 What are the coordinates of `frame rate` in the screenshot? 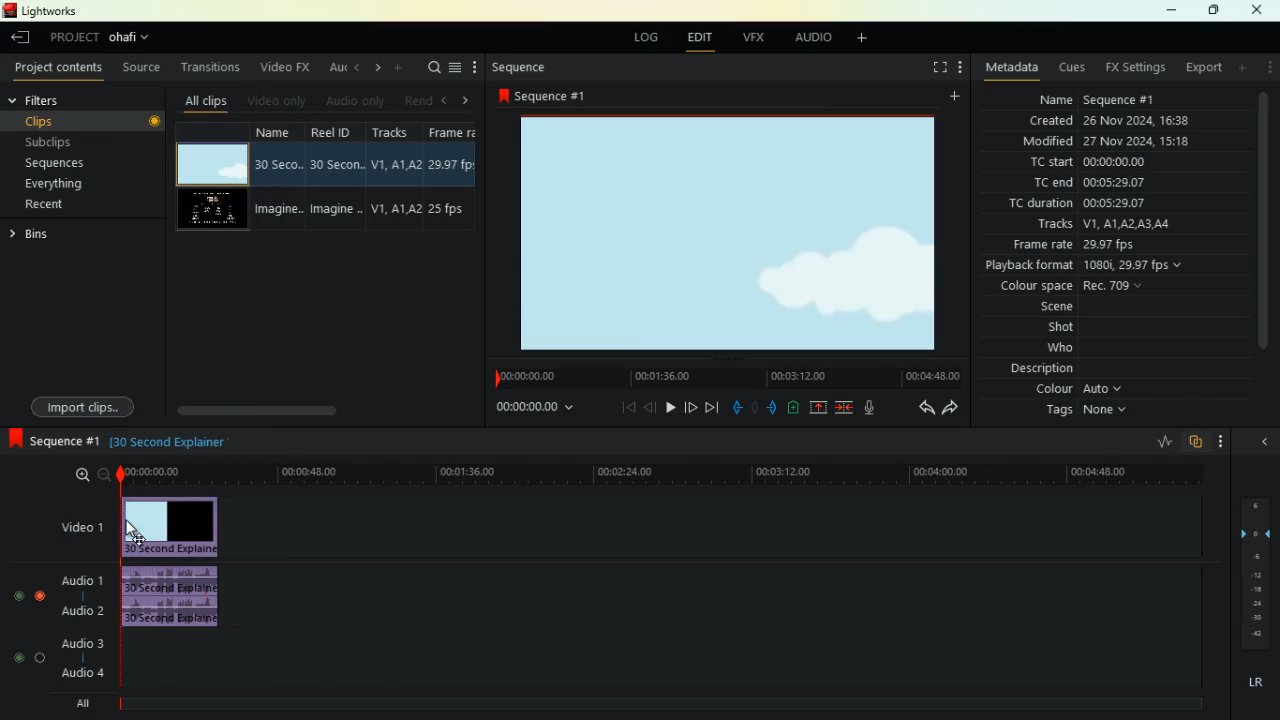 It's located at (1075, 246).